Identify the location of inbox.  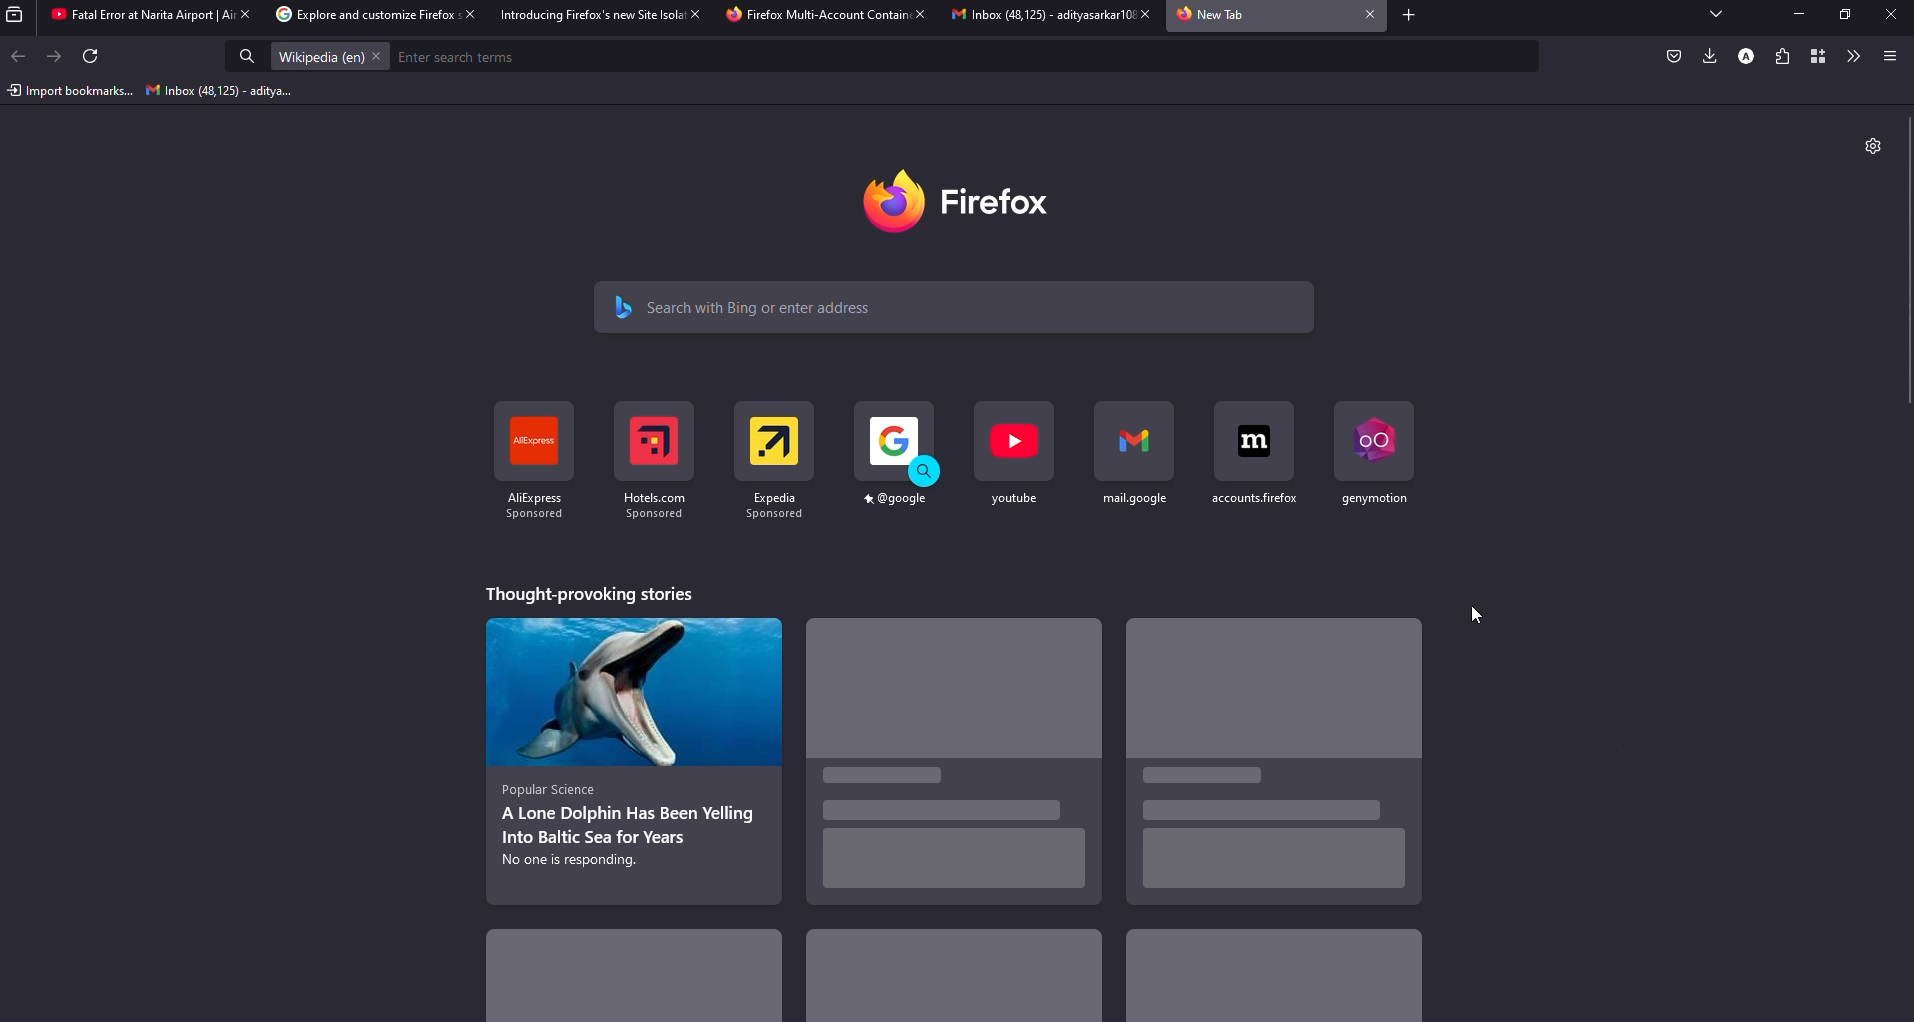
(222, 92).